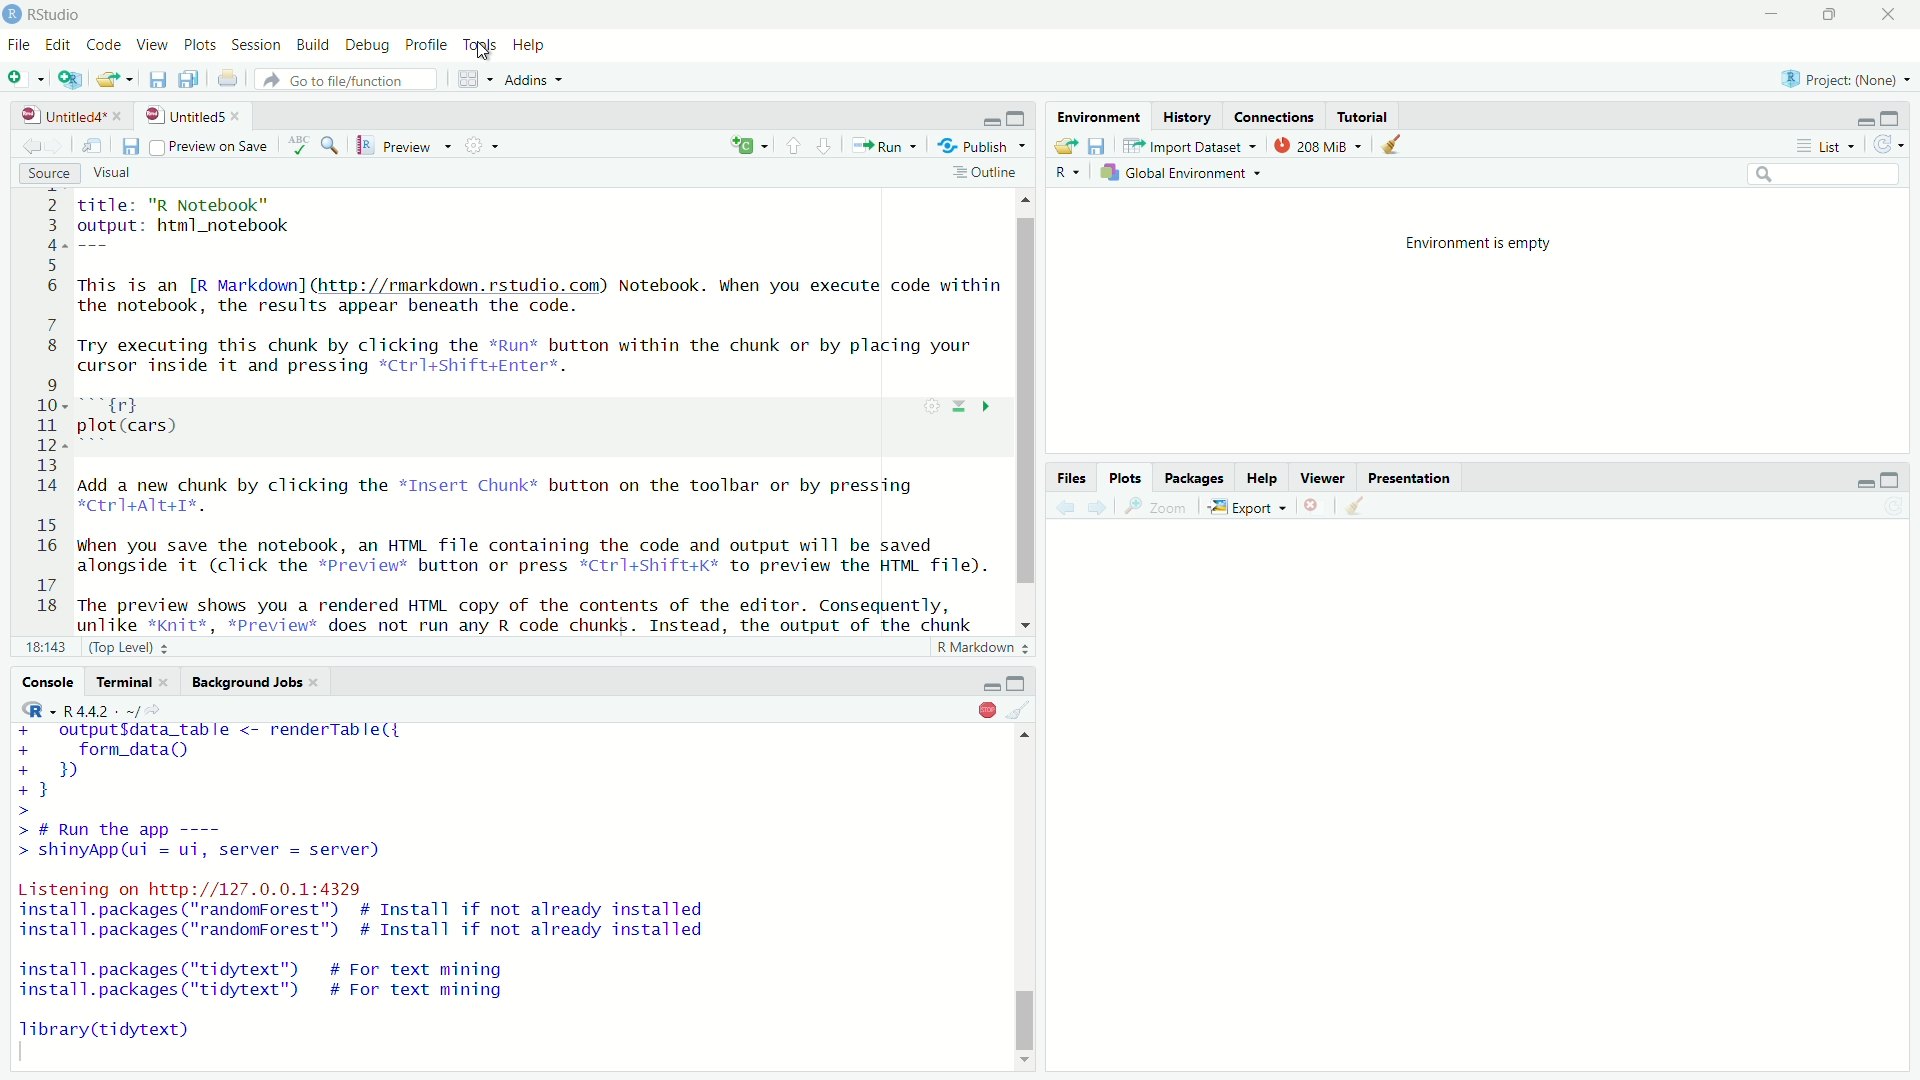 This screenshot has width=1920, height=1080. I want to click on maximize, so click(1019, 119).